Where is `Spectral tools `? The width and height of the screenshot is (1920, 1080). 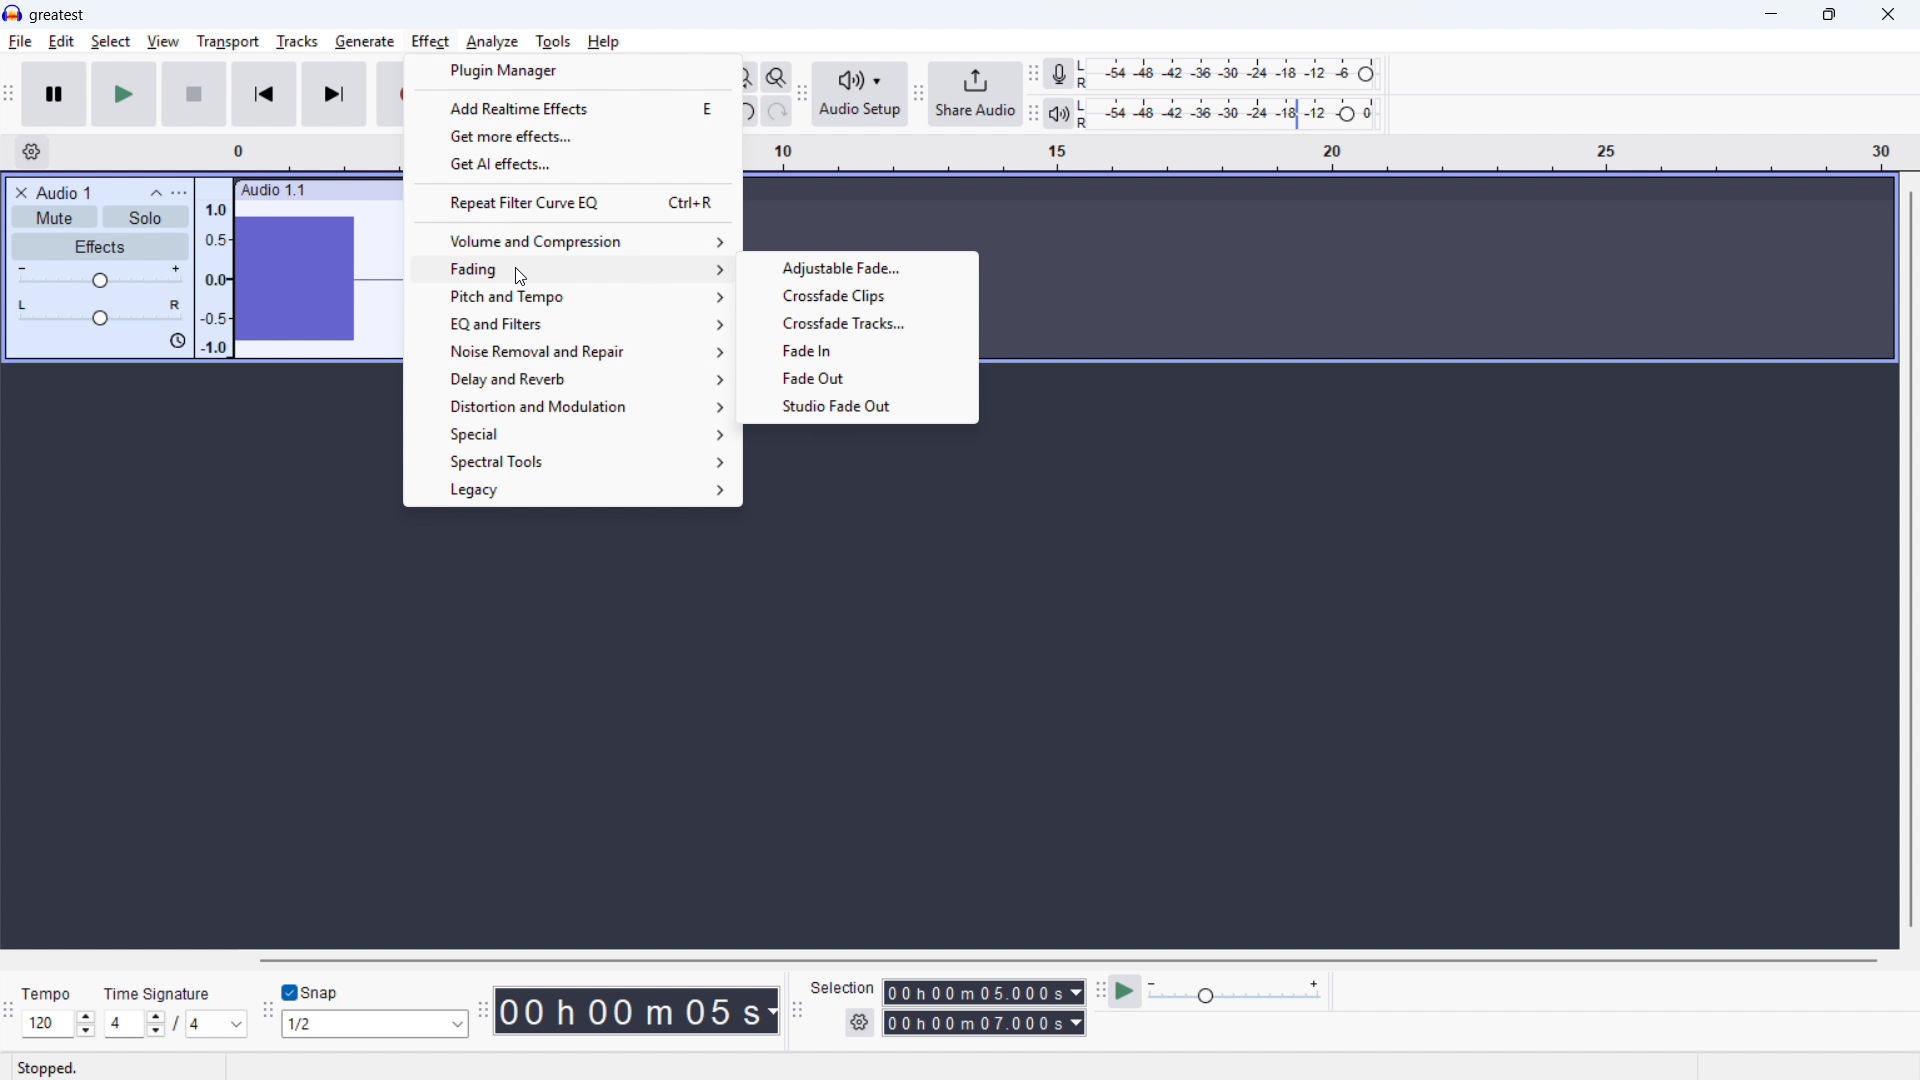
Spectral tools  is located at coordinates (574, 463).